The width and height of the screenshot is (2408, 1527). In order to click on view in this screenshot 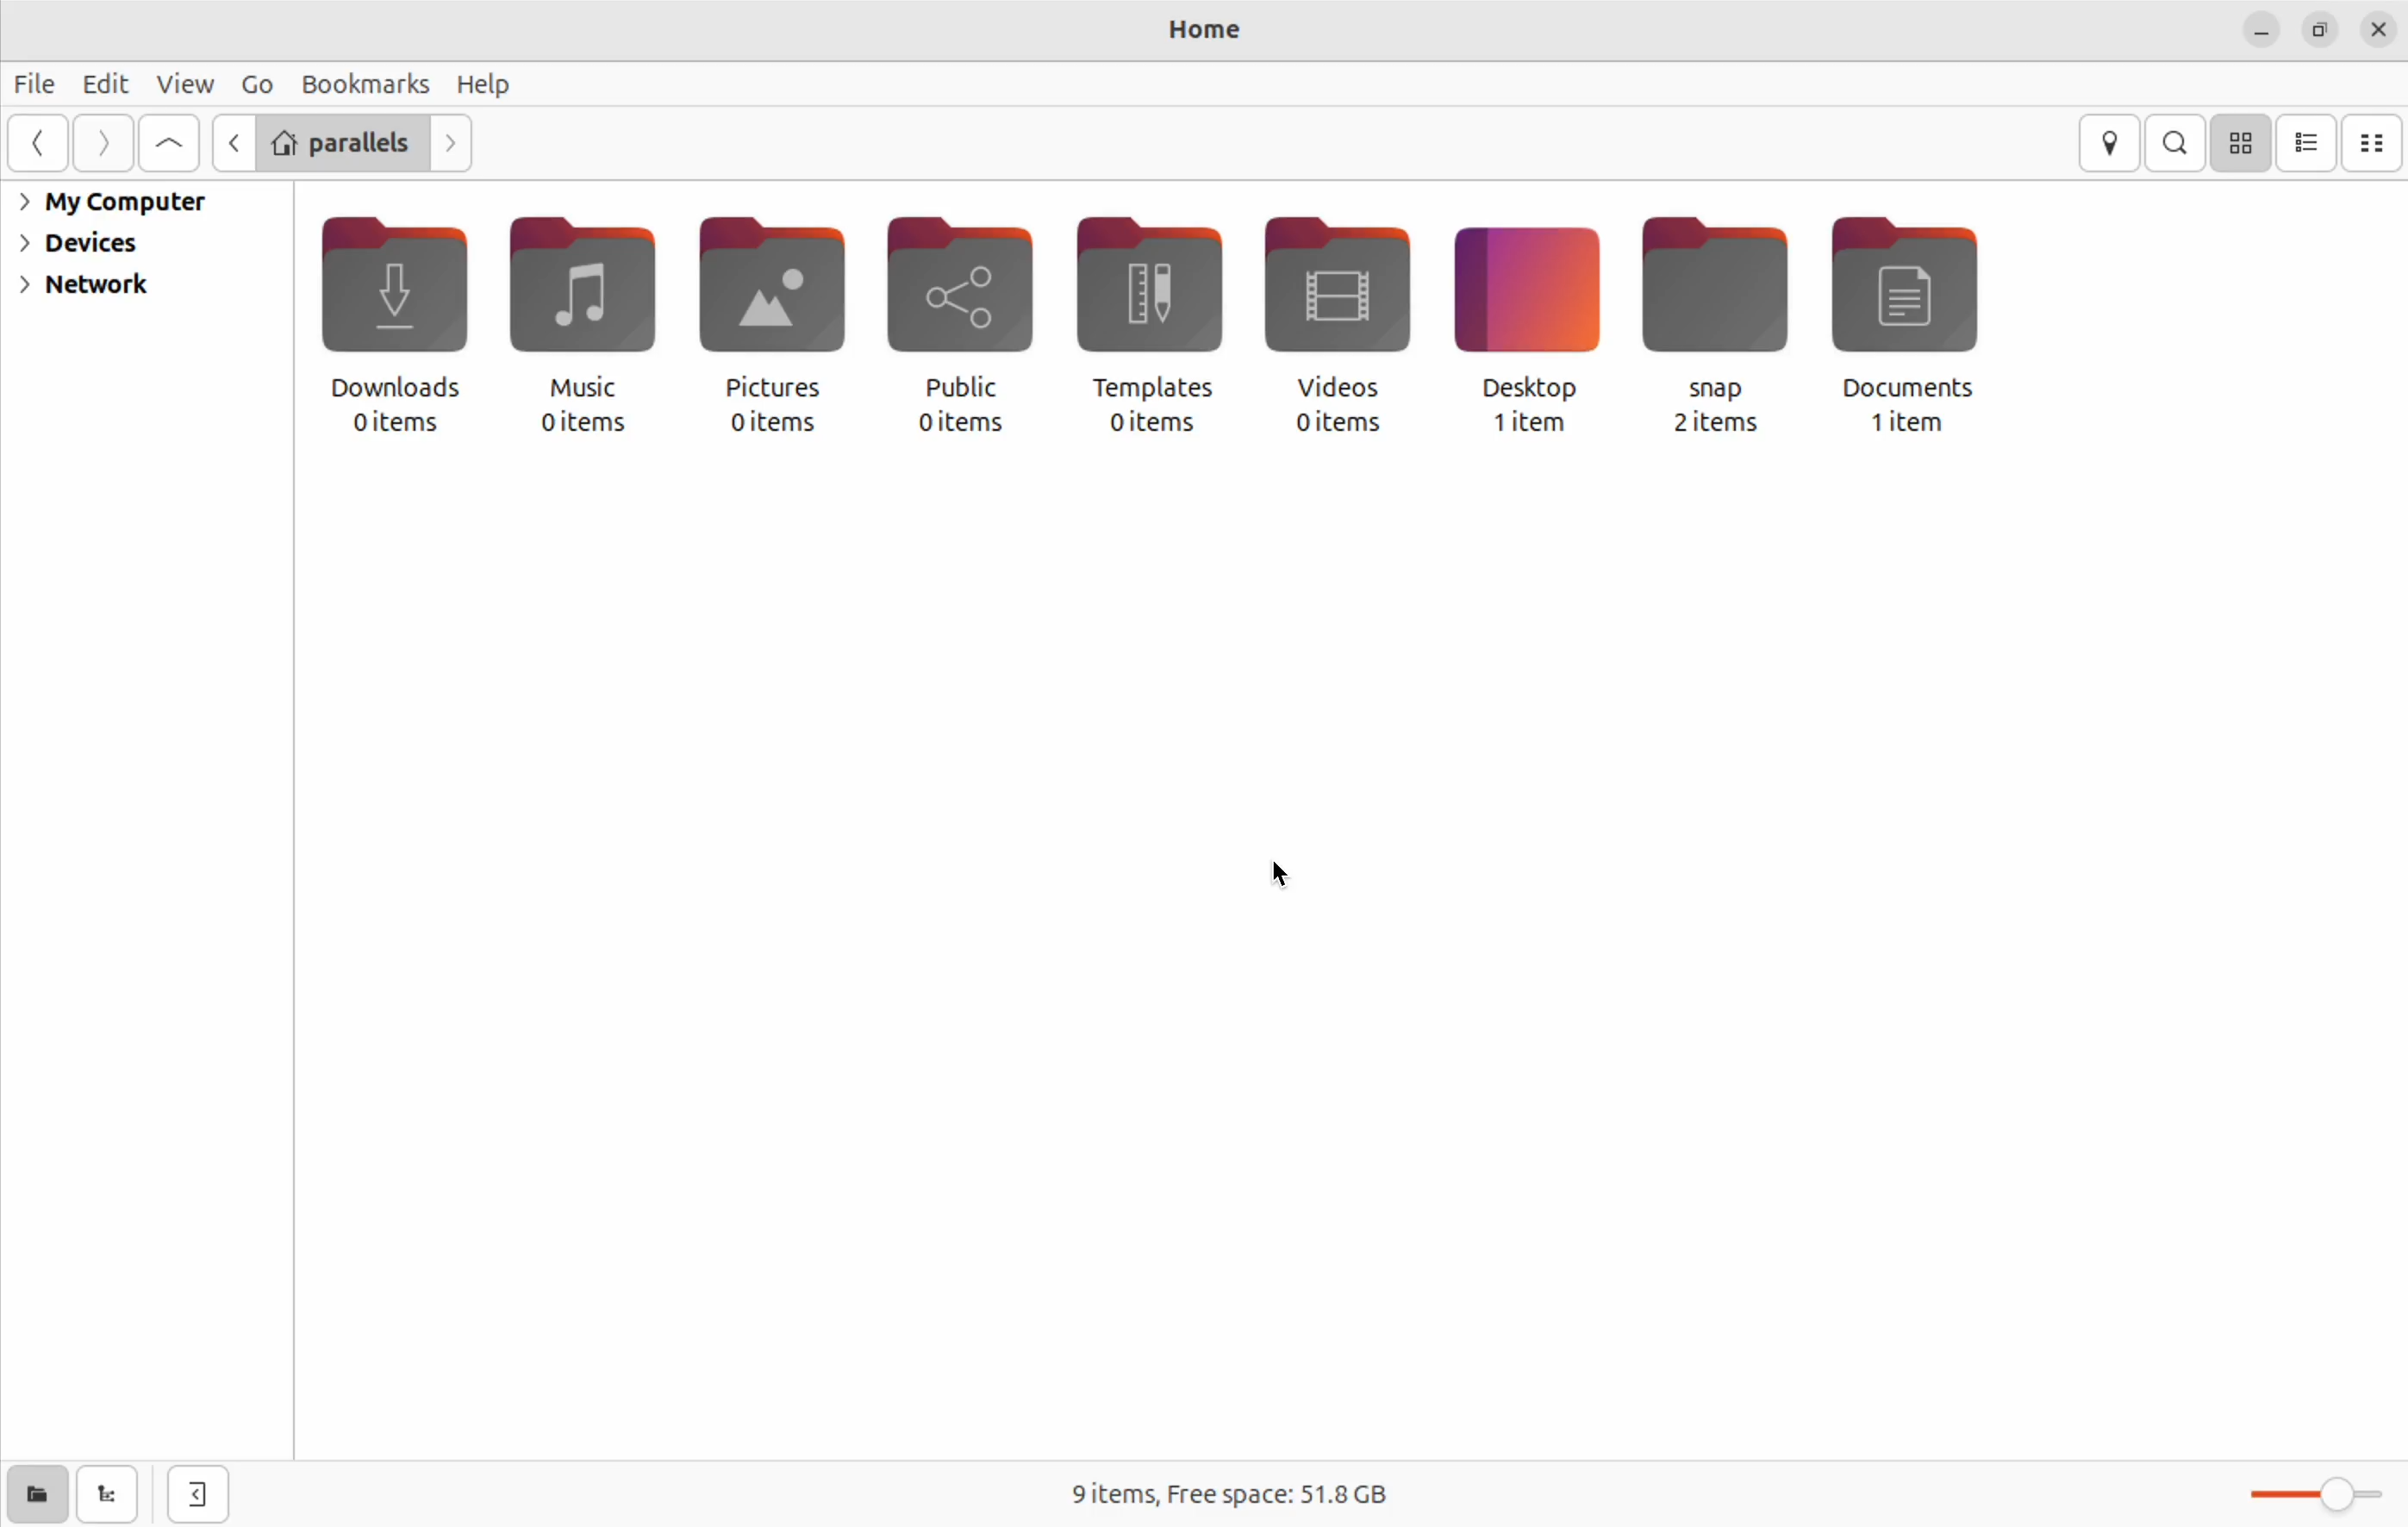, I will do `click(184, 83)`.